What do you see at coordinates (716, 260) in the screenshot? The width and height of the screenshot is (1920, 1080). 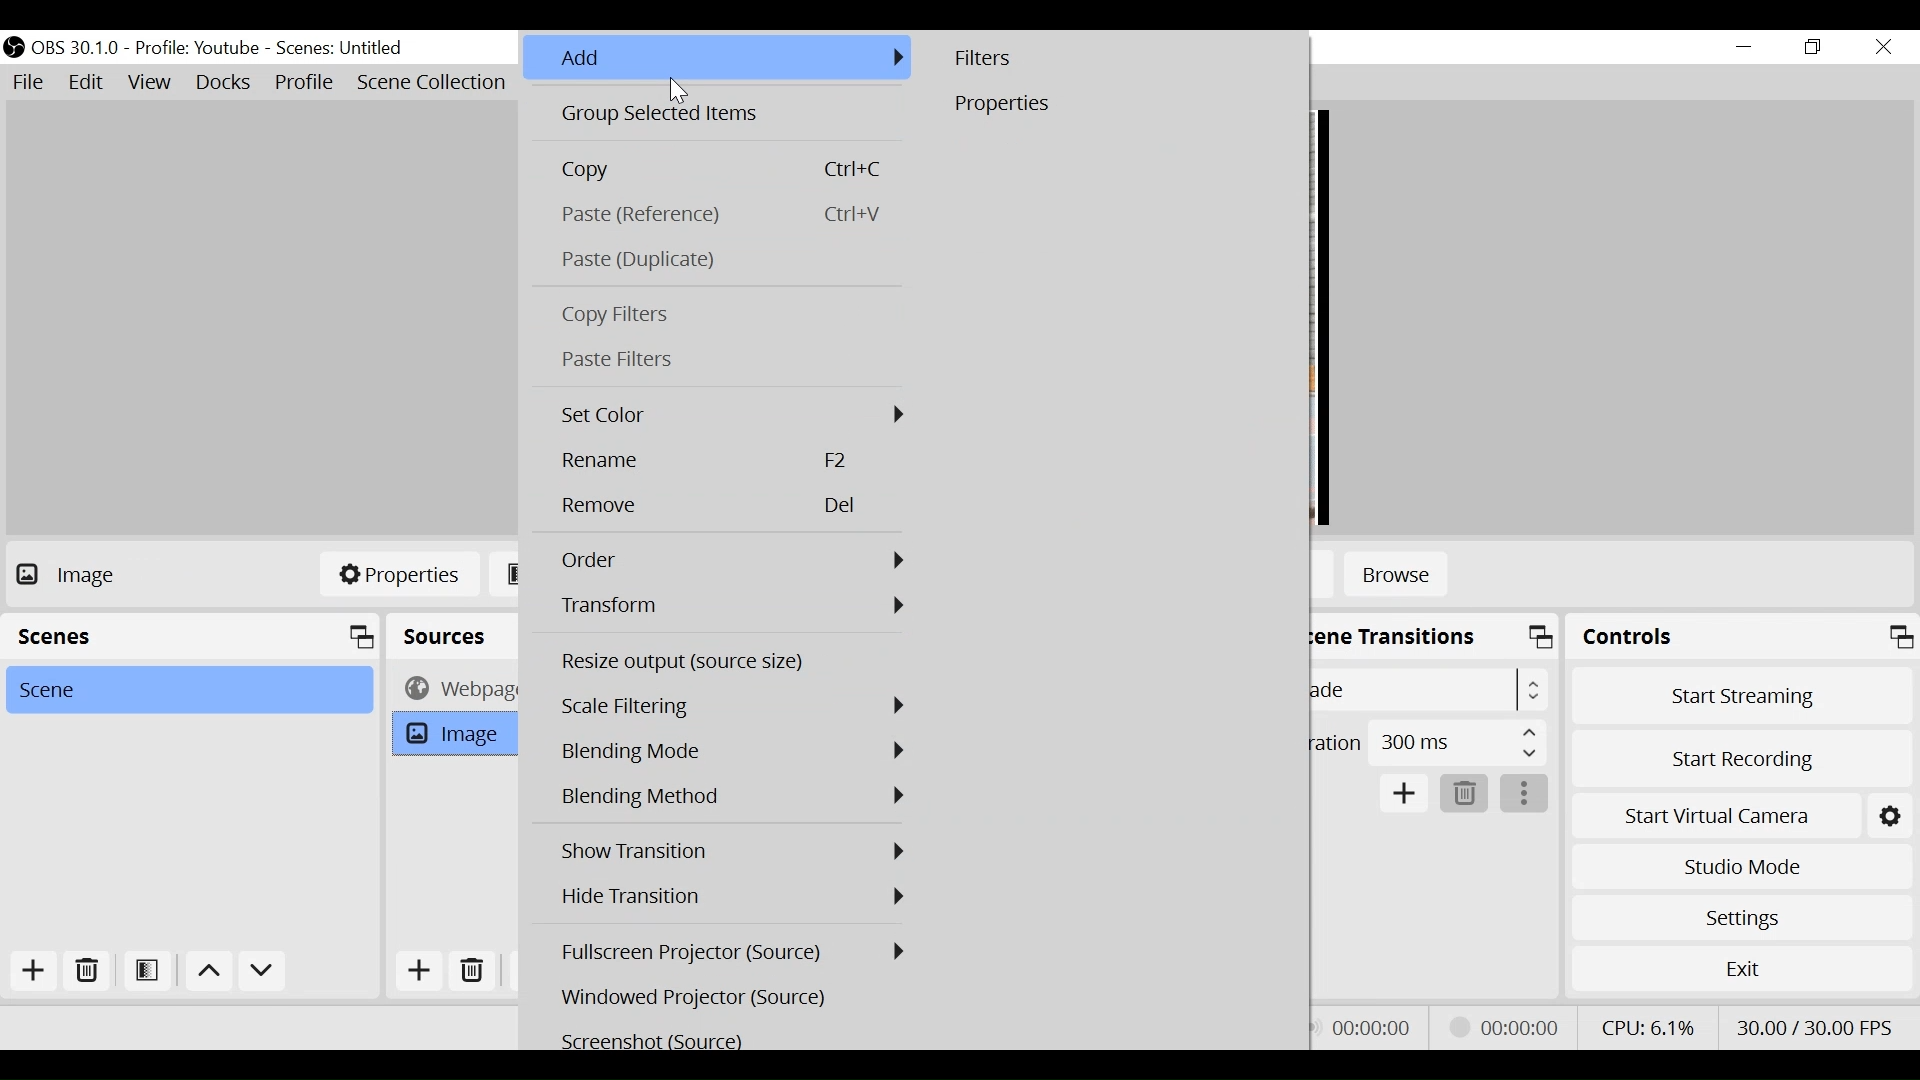 I see `Paste (Duplicate)` at bounding box center [716, 260].